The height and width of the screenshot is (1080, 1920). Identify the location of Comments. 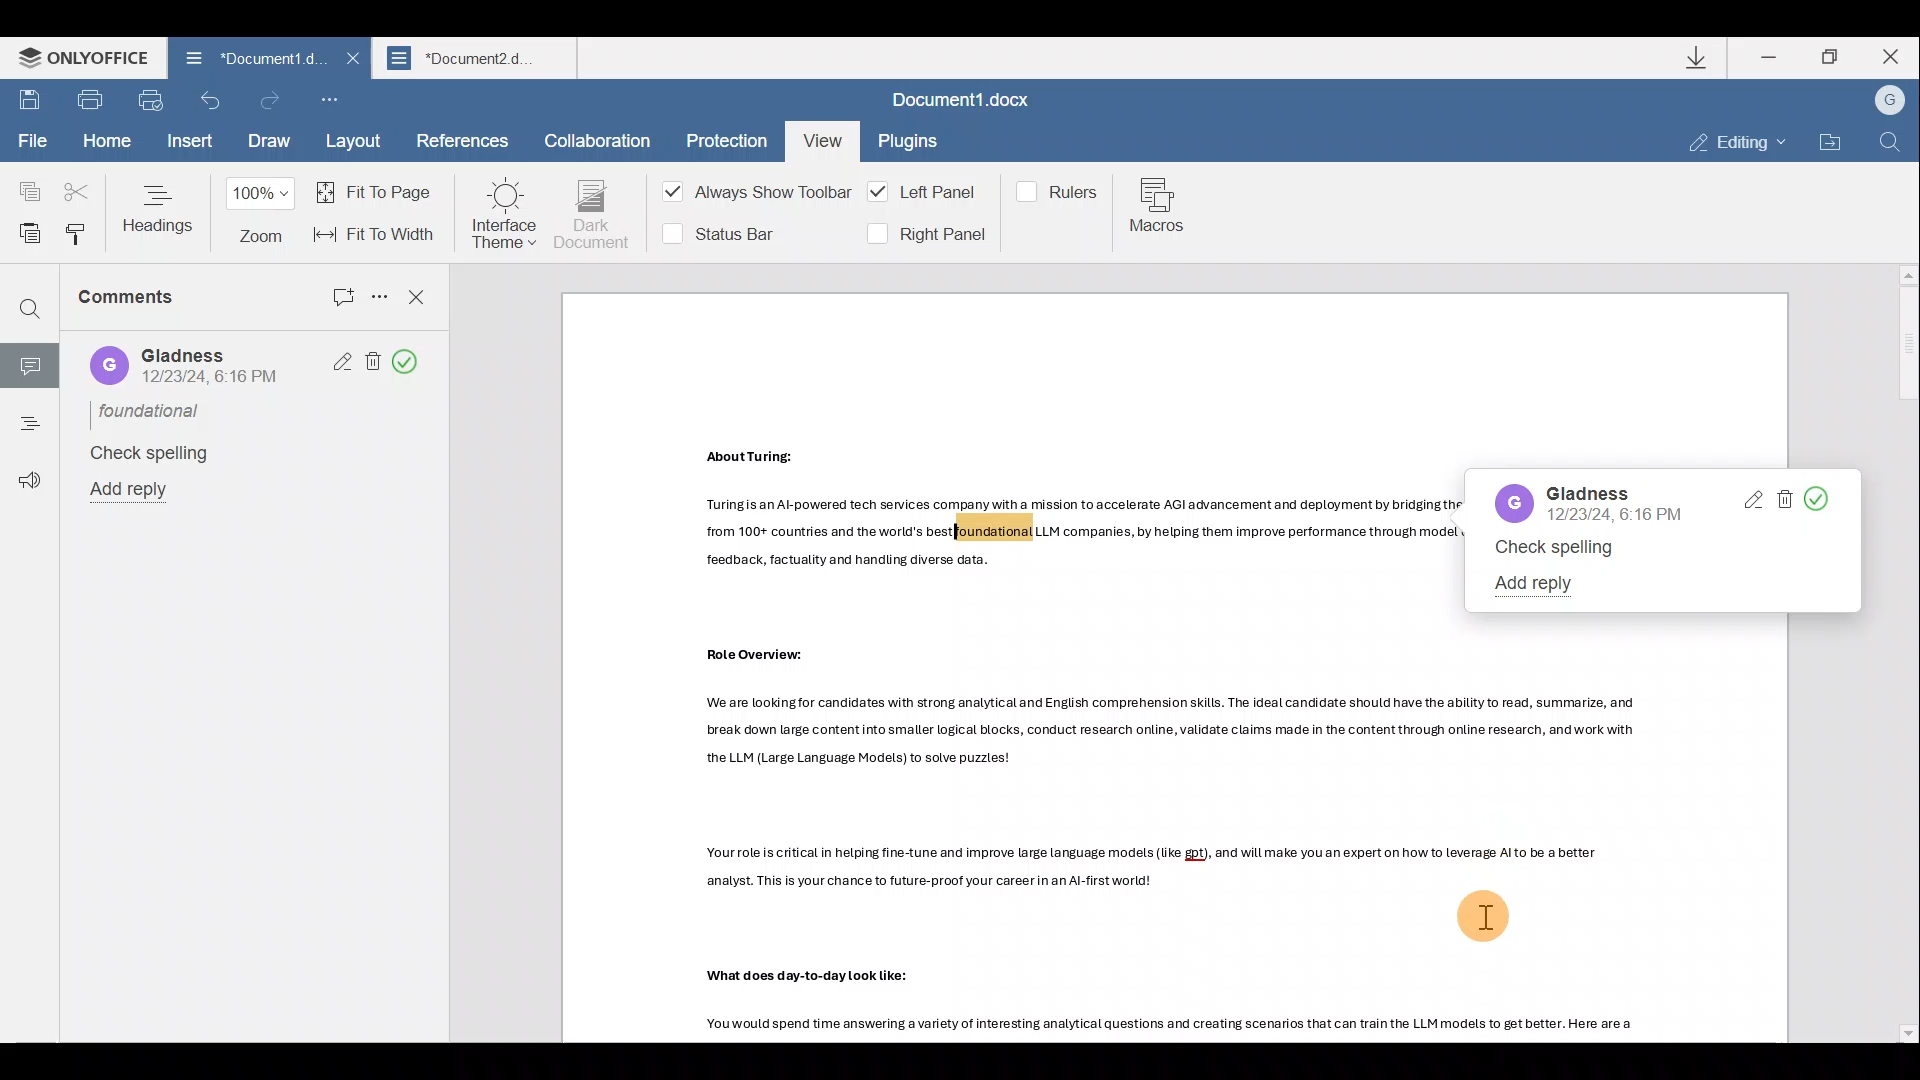
(152, 305).